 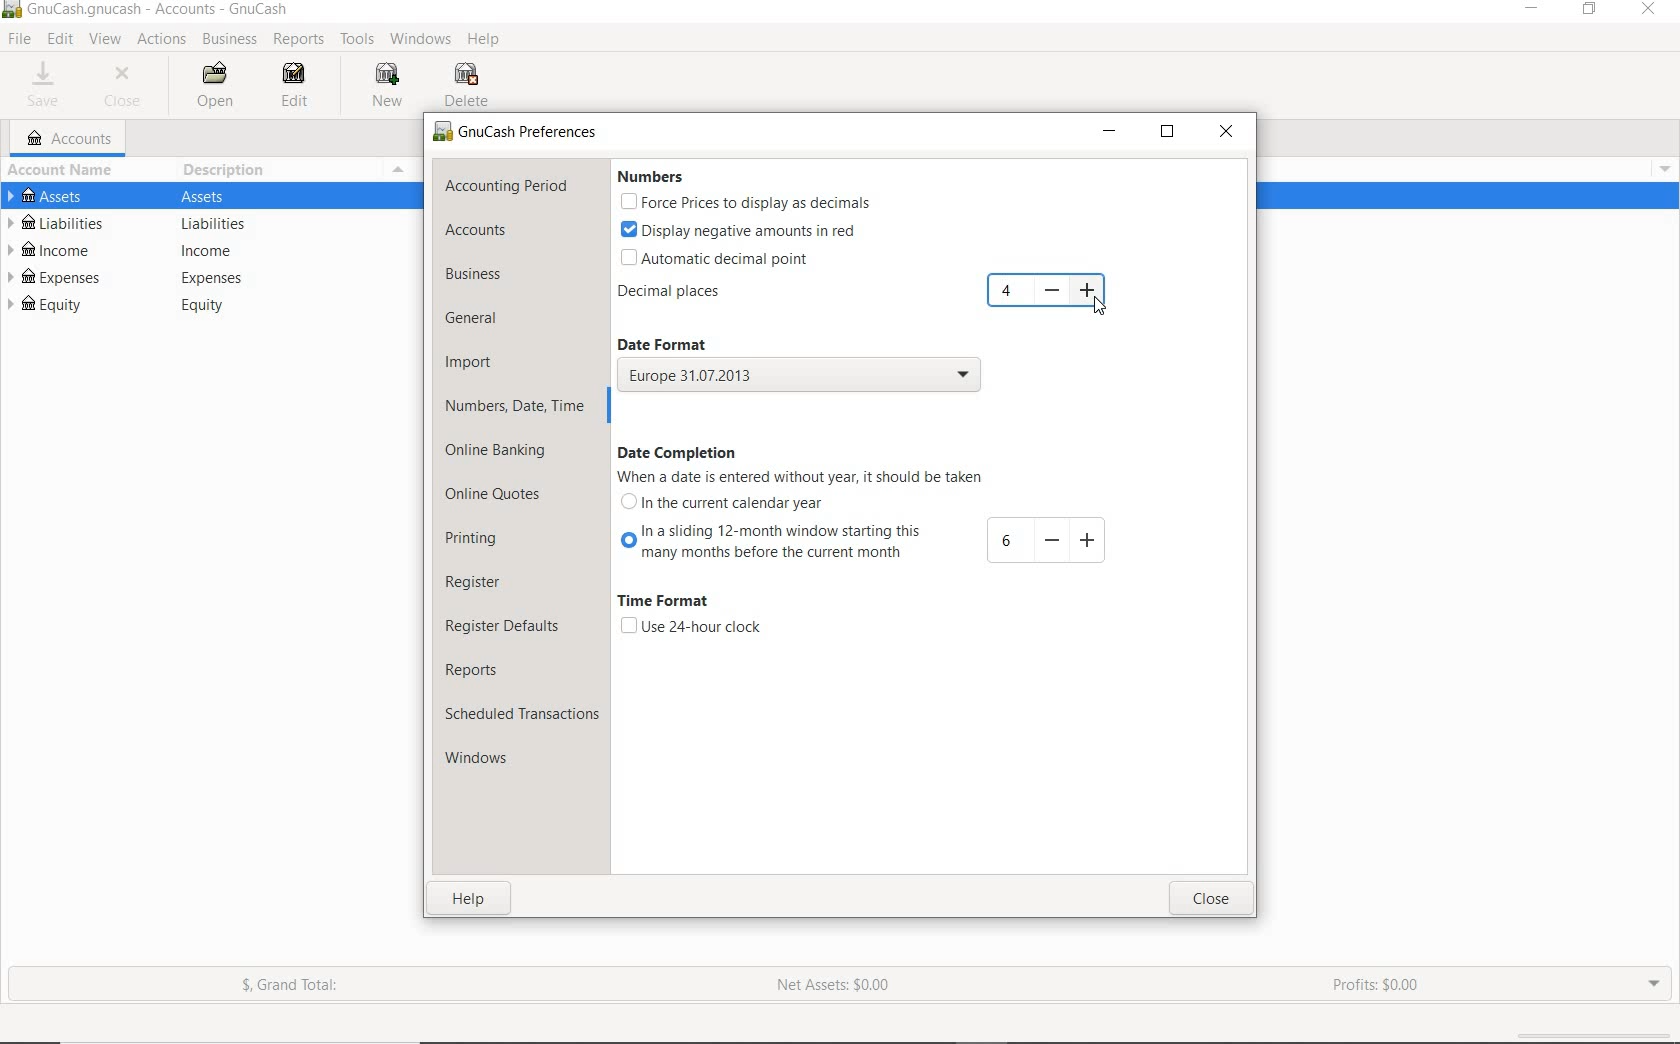 What do you see at coordinates (227, 170) in the screenshot?
I see `DESCRIPTION` at bounding box center [227, 170].